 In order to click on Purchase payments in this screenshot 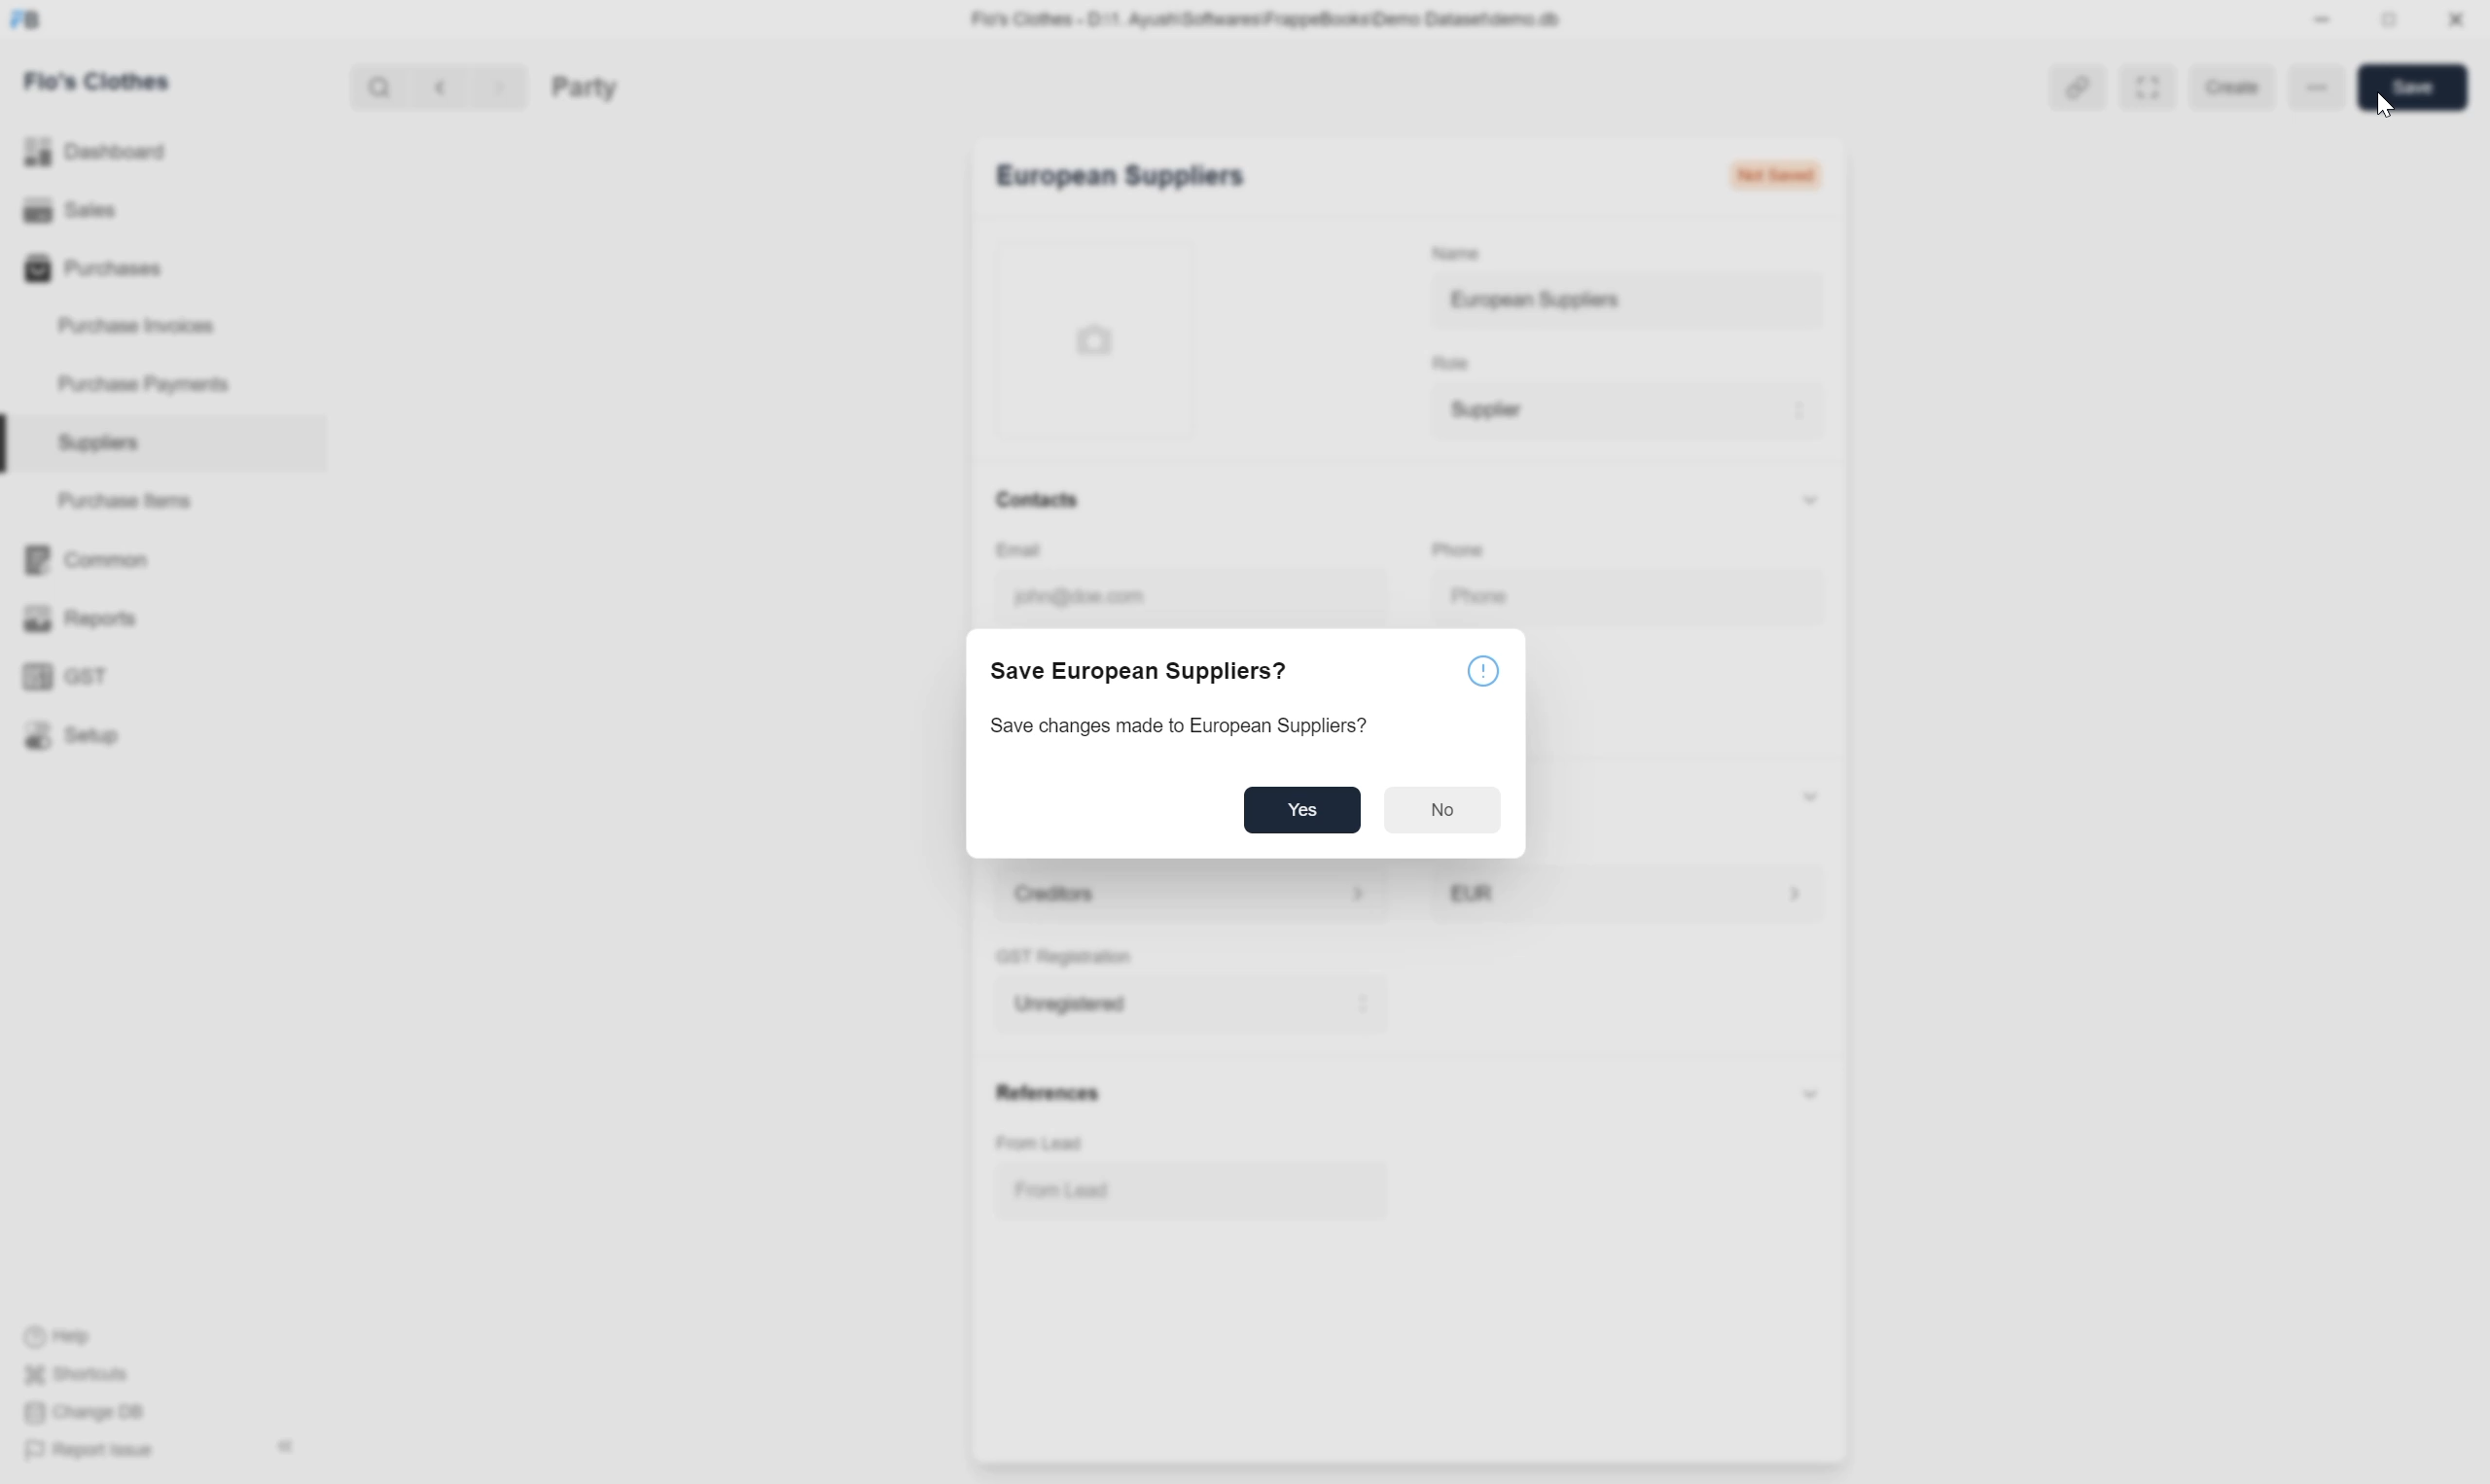, I will do `click(124, 383)`.